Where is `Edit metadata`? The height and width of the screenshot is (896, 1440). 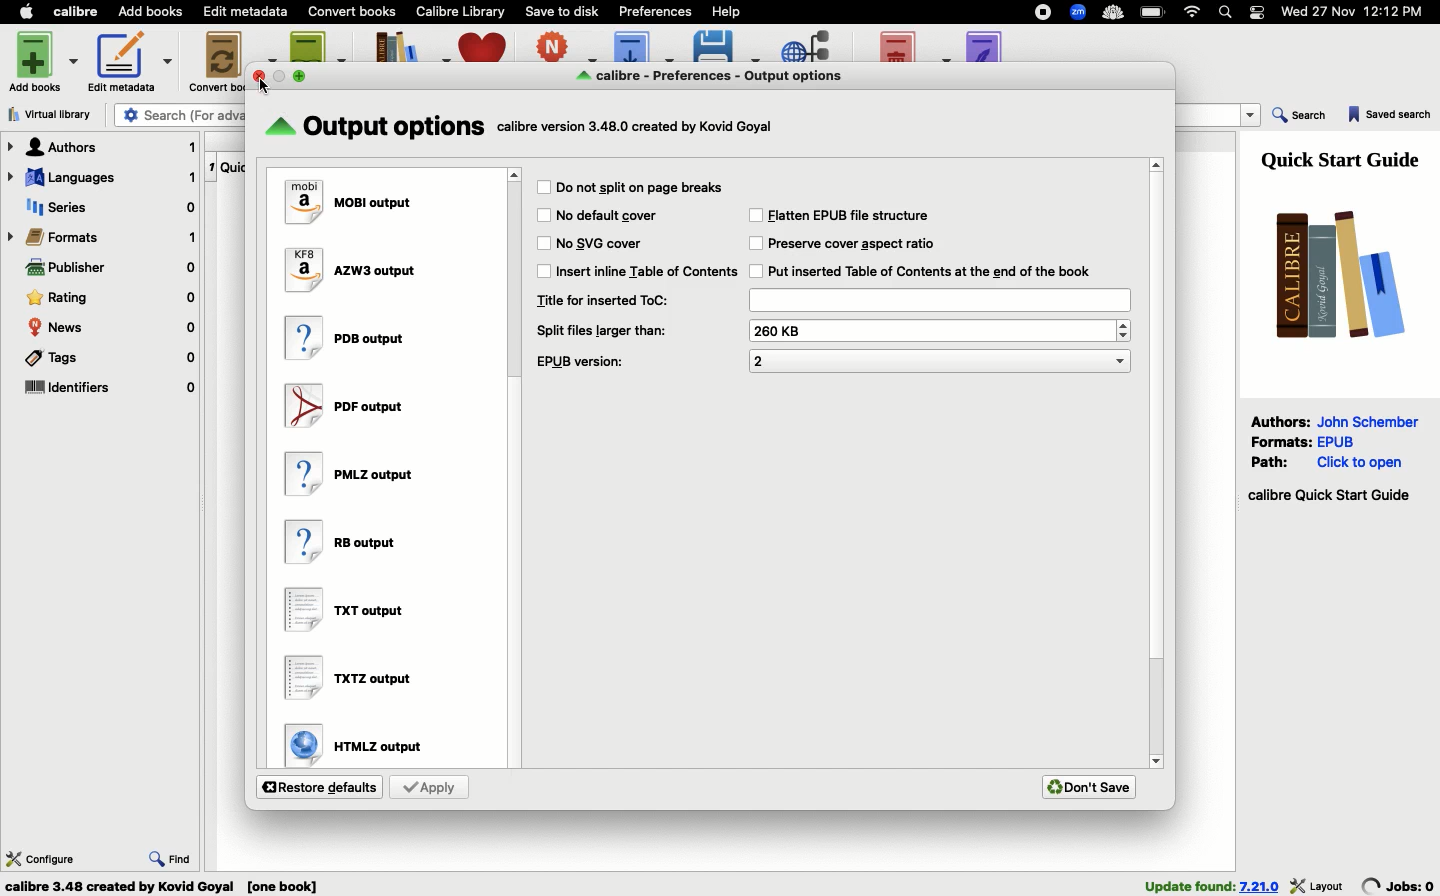
Edit metadata is located at coordinates (247, 12).